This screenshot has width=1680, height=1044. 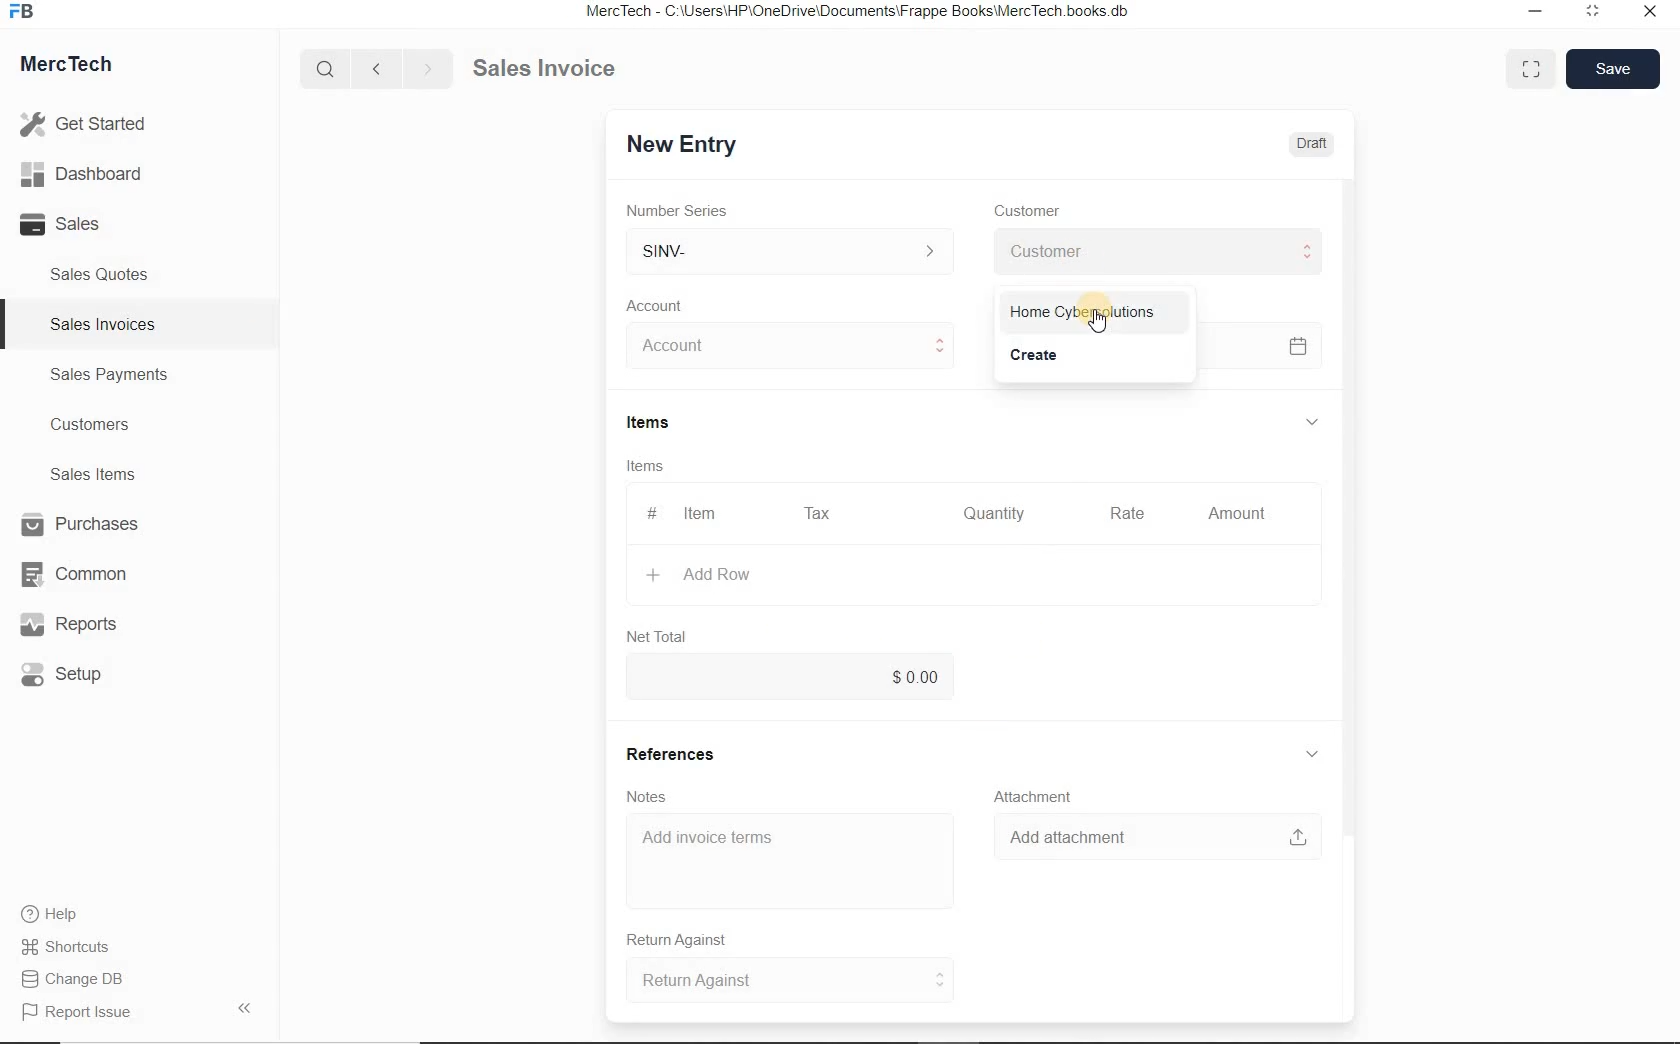 I want to click on Sales Quotes, so click(x=104, y=274).